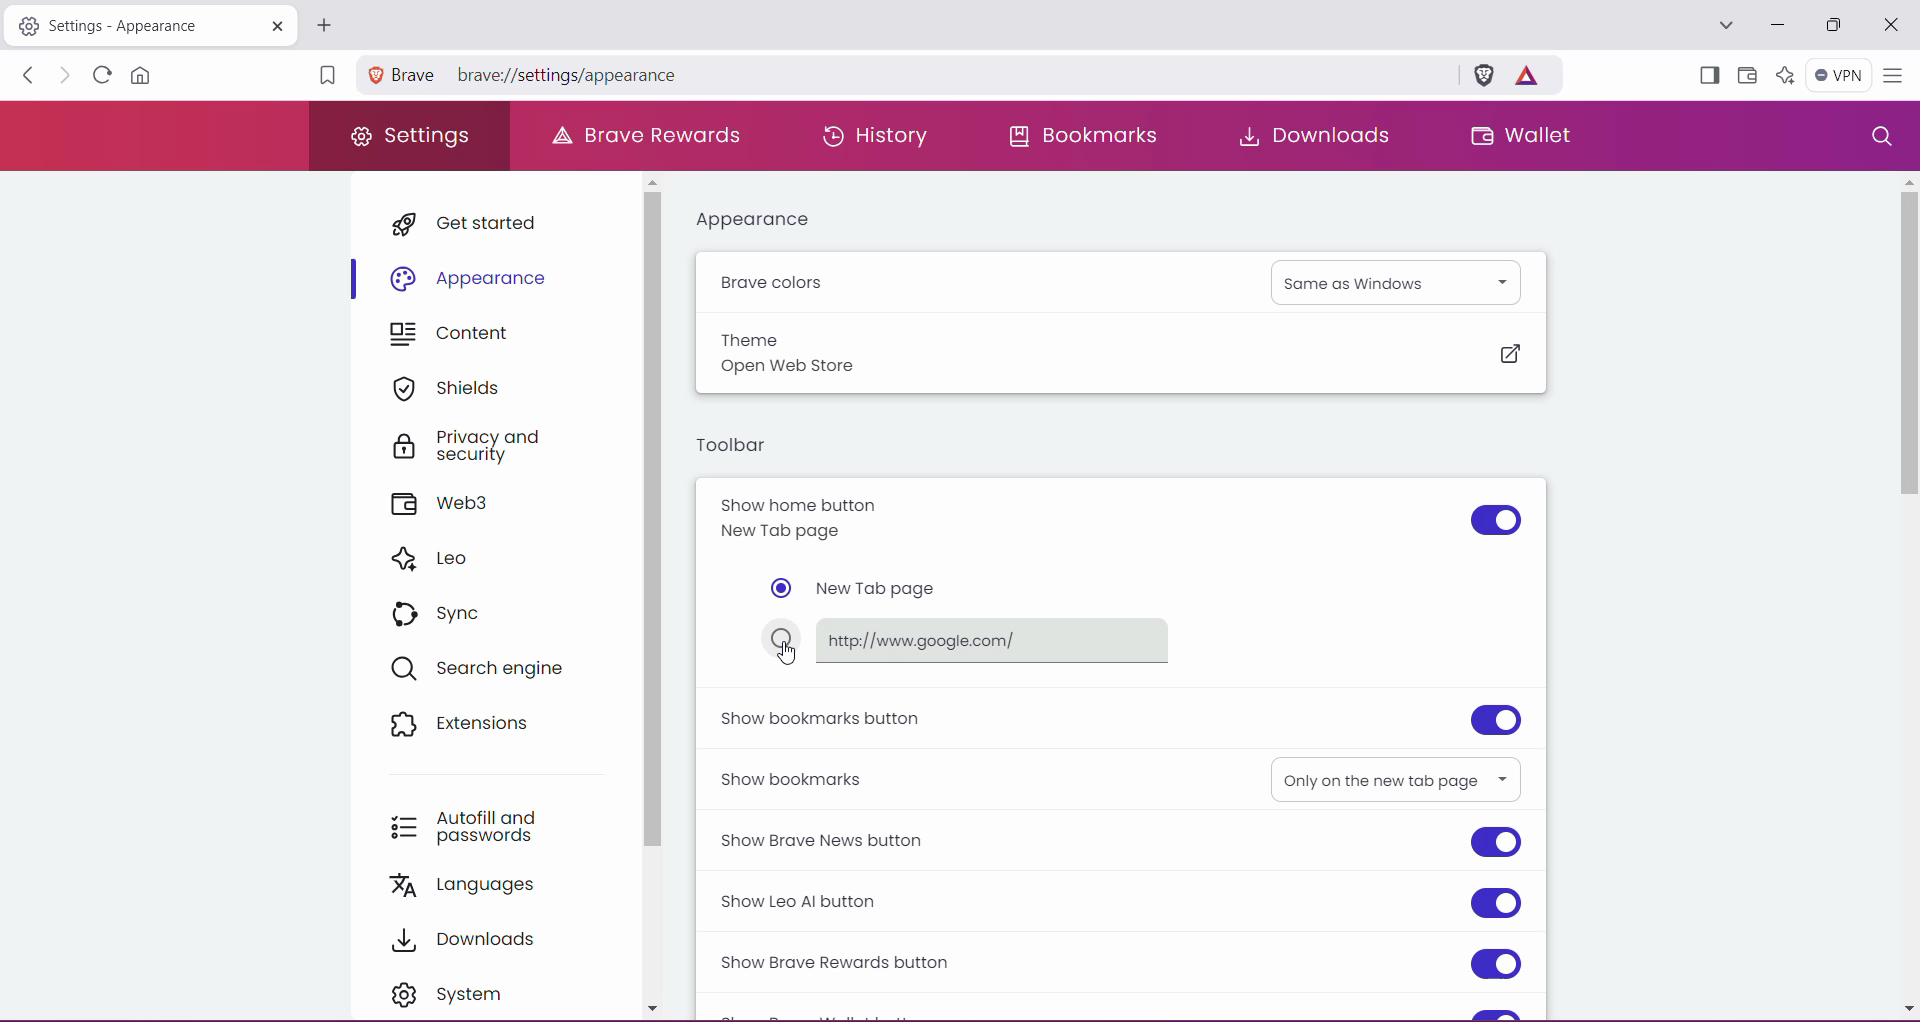 The image size is (1920, 1022). Describe the element at coordinates (485, 667) in the screenshot. I see `Search engine` at that location.